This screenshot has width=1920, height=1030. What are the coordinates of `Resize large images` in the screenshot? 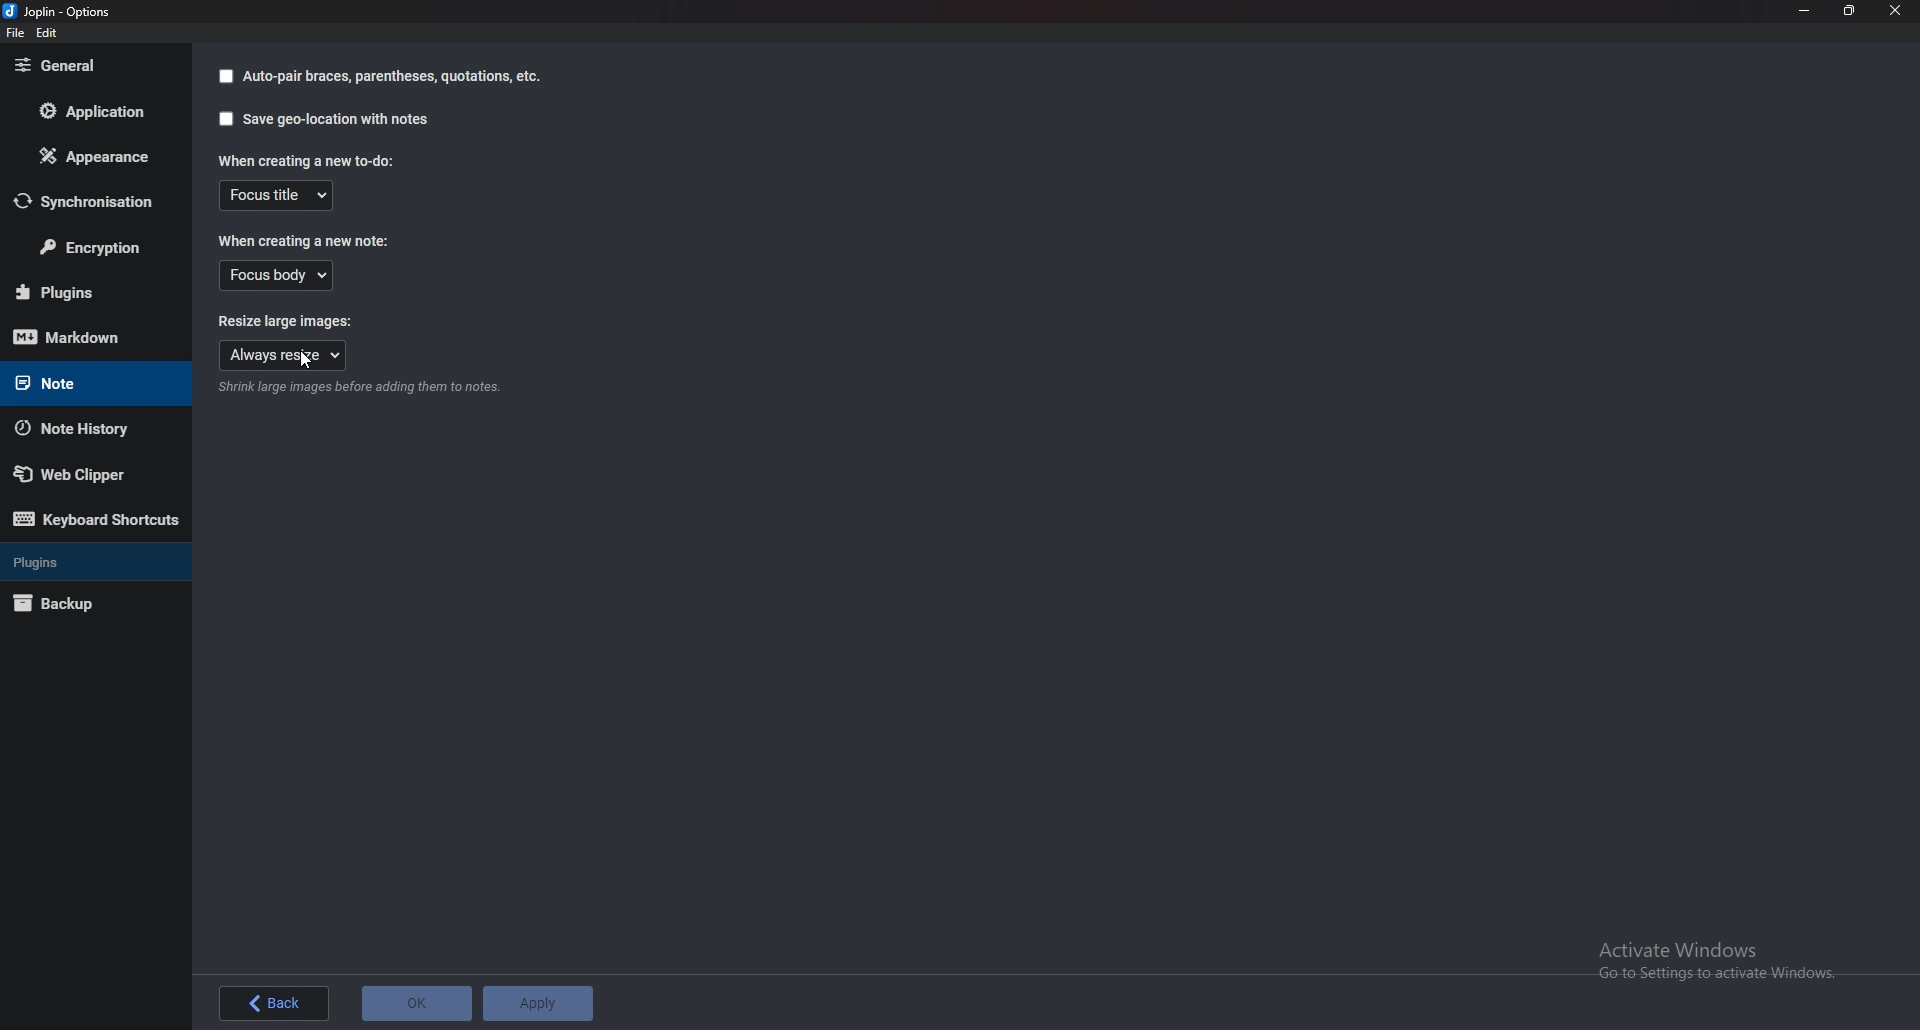 It's located at (296, 324).